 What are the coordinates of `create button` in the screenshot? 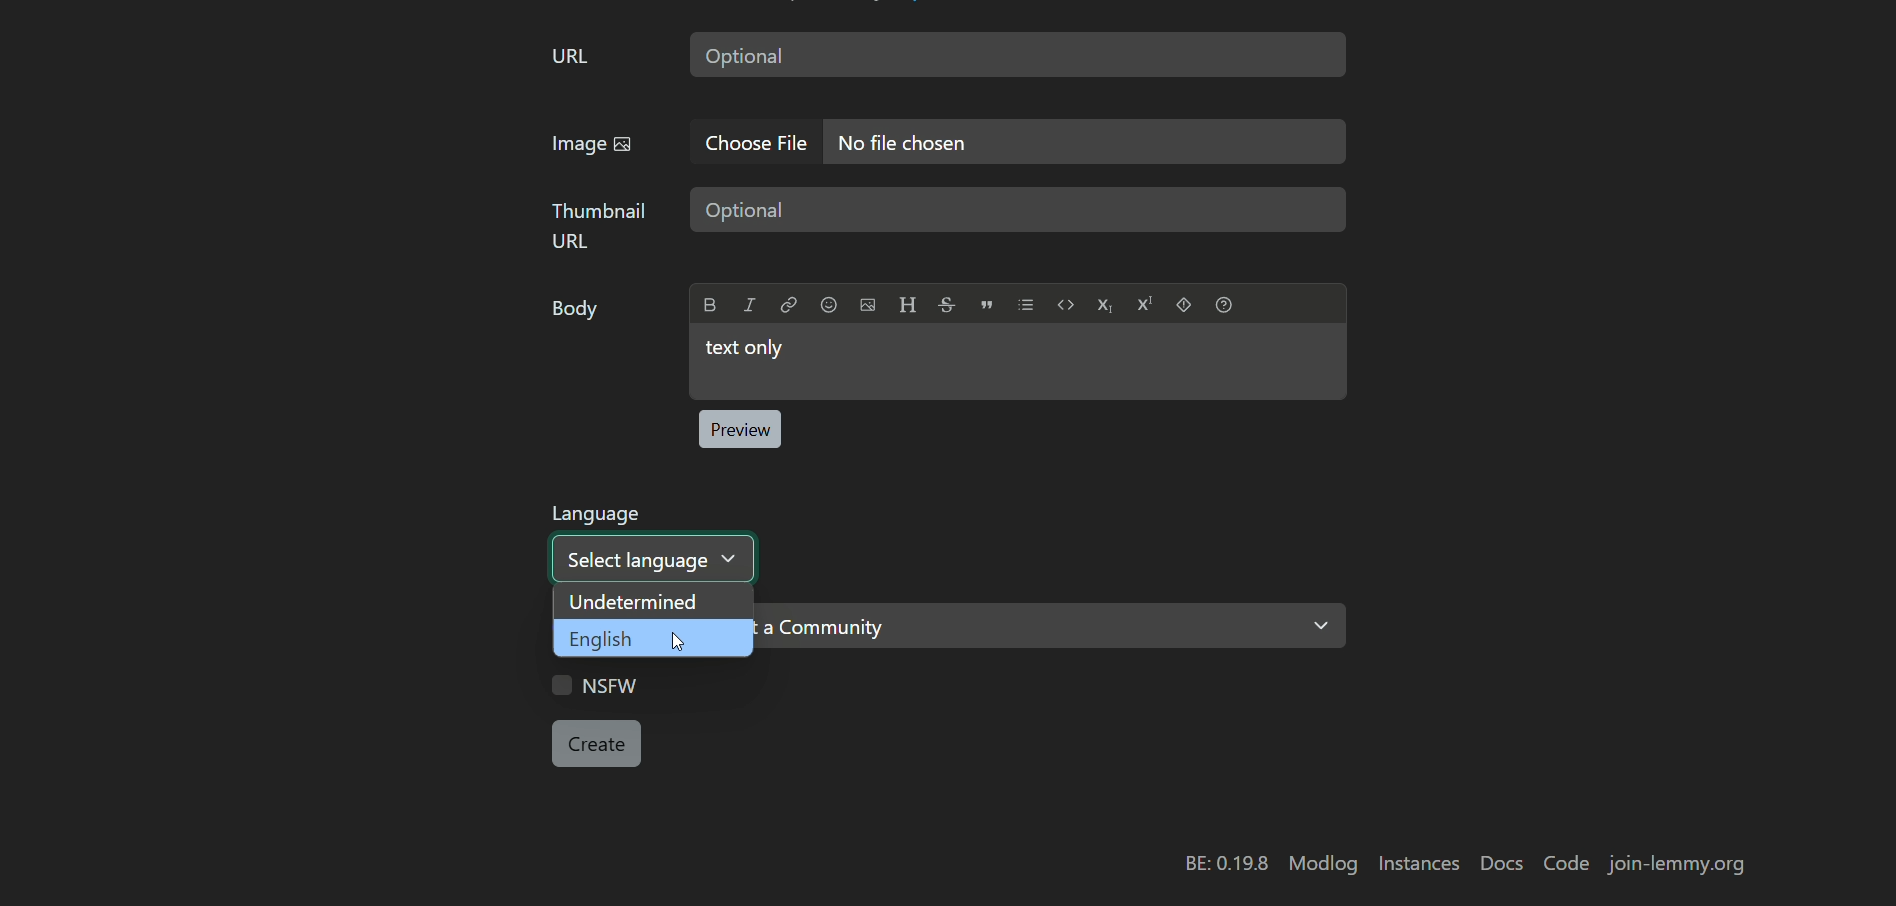 It's located at (597, 744).